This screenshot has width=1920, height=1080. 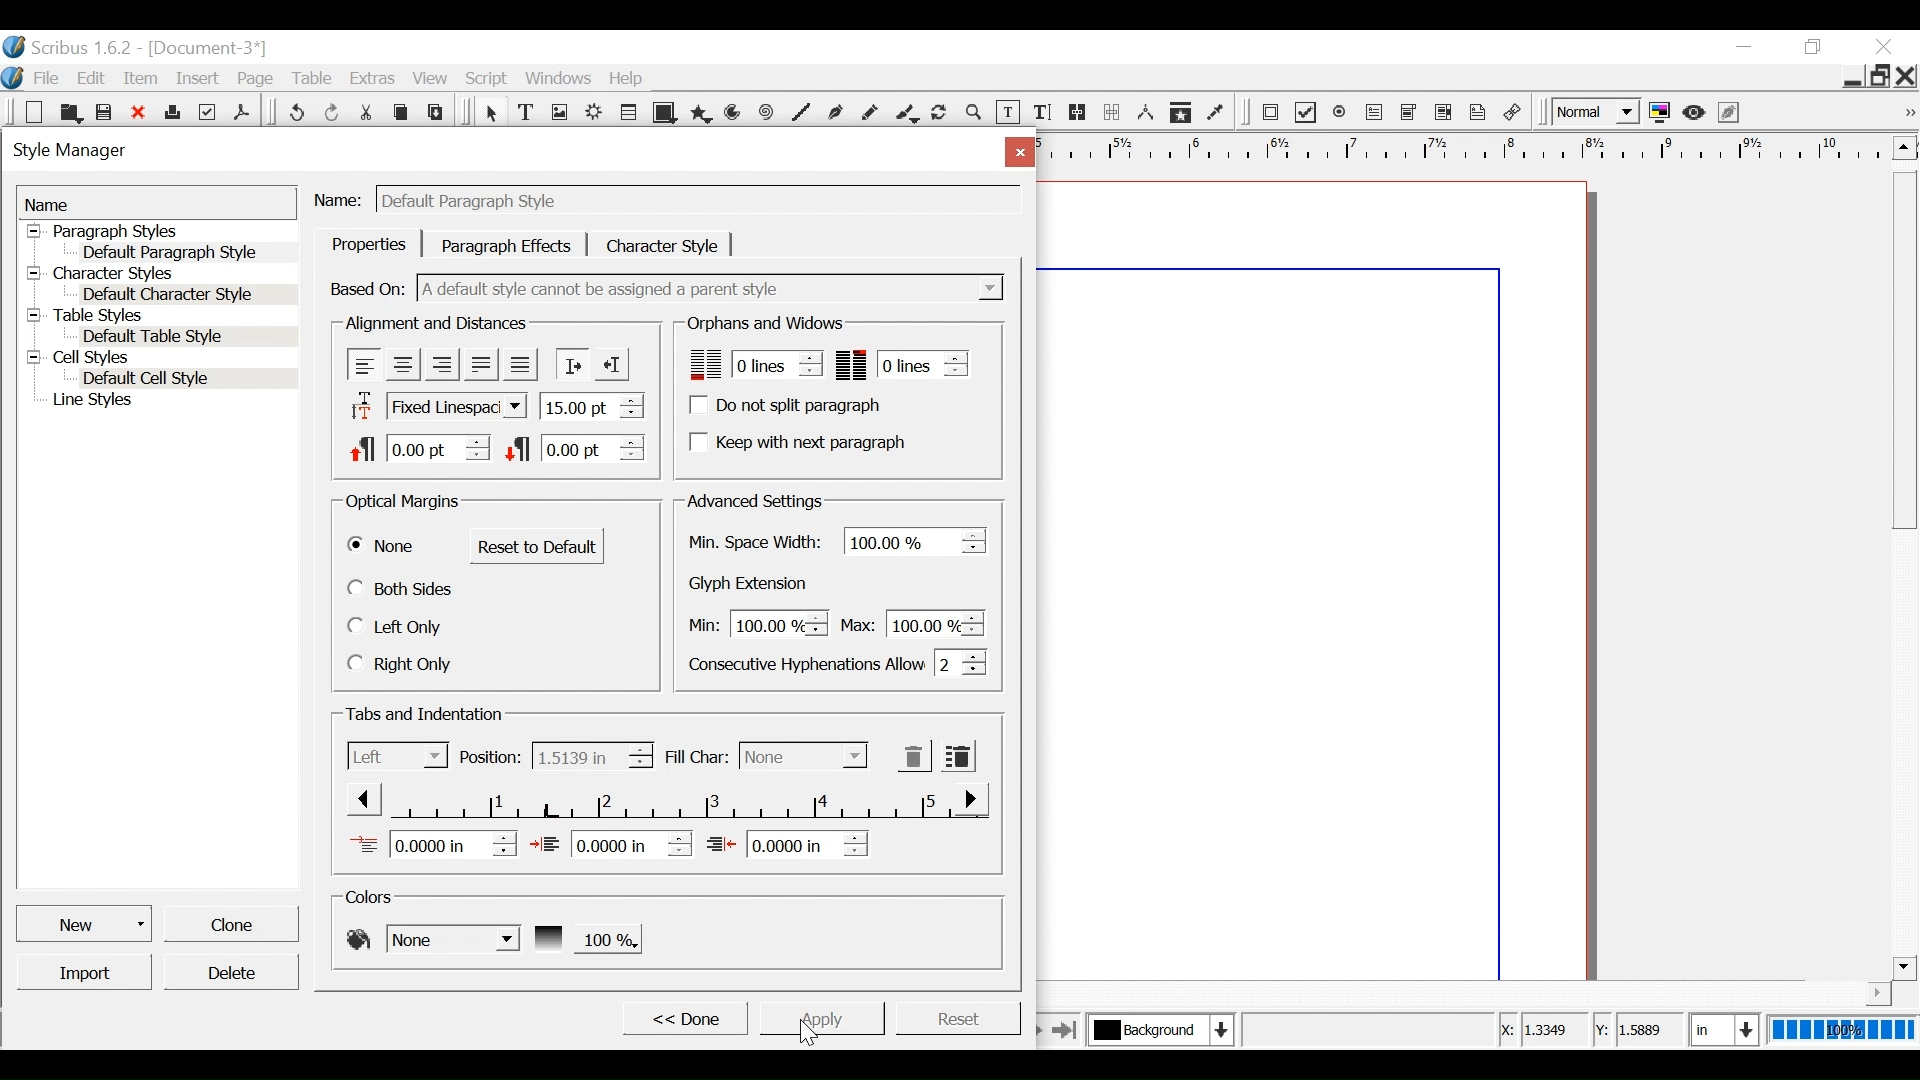 I want to click on Scroll up, so click(x=1901, y=147).